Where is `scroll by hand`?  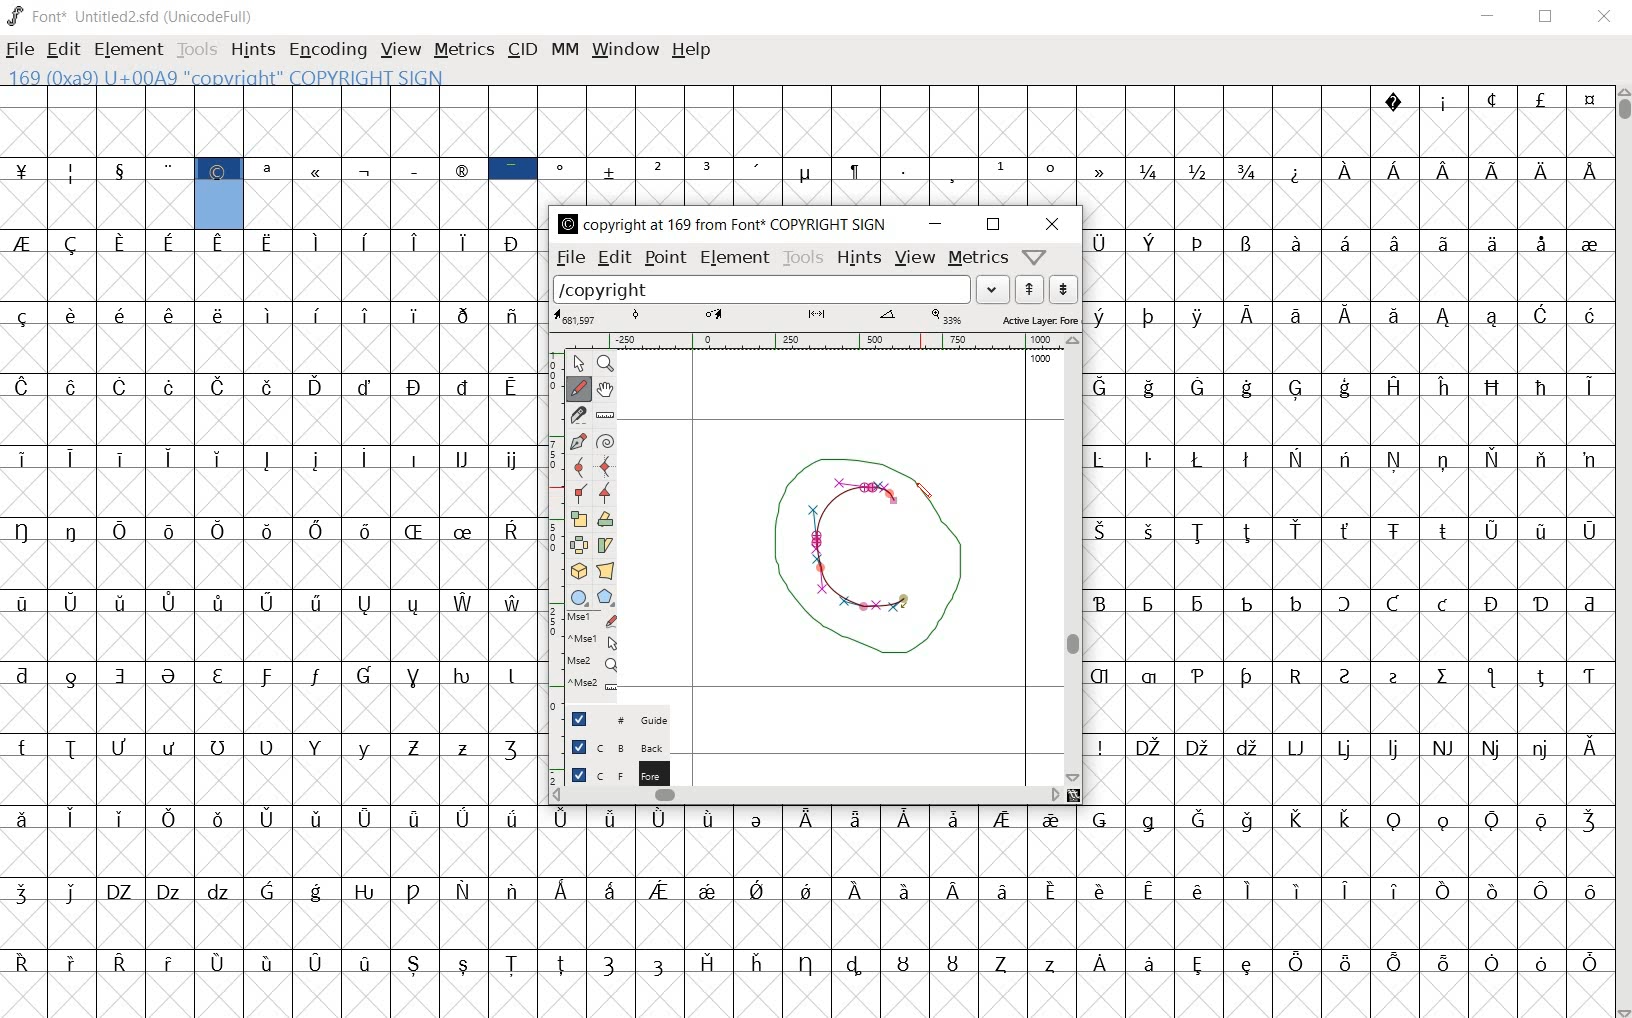
scroll by hand is located at coordinates (604, 390).